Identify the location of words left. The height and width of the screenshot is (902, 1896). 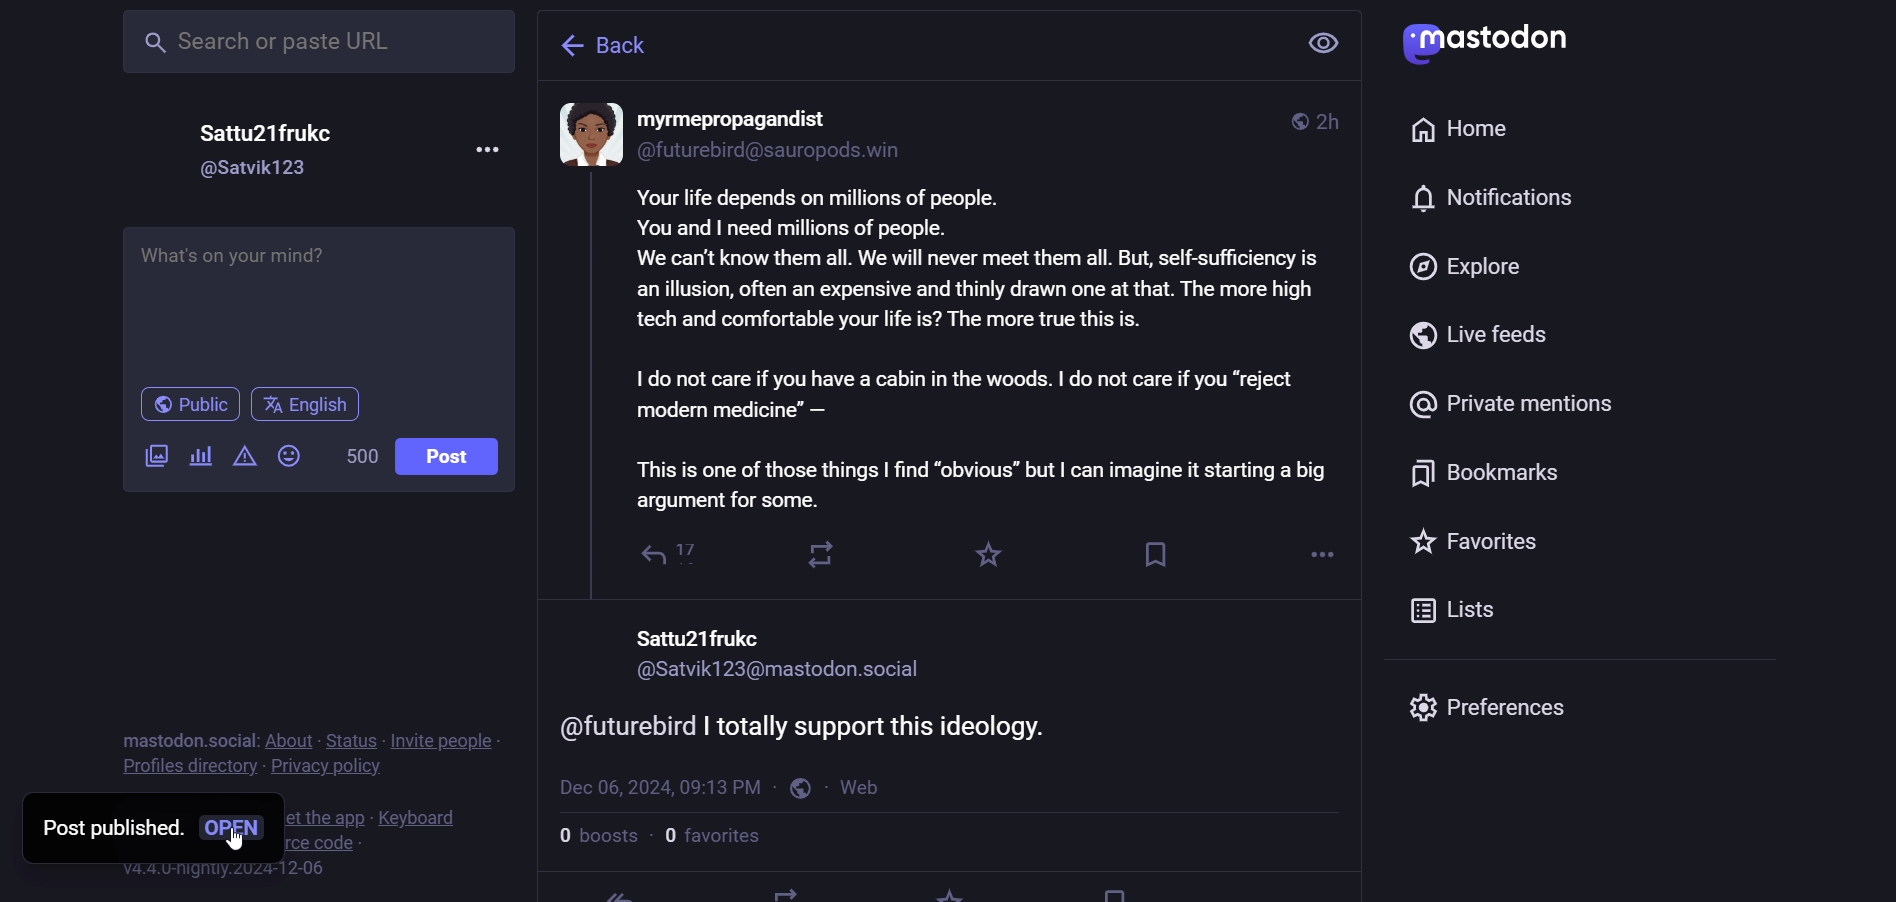
(353, 454).